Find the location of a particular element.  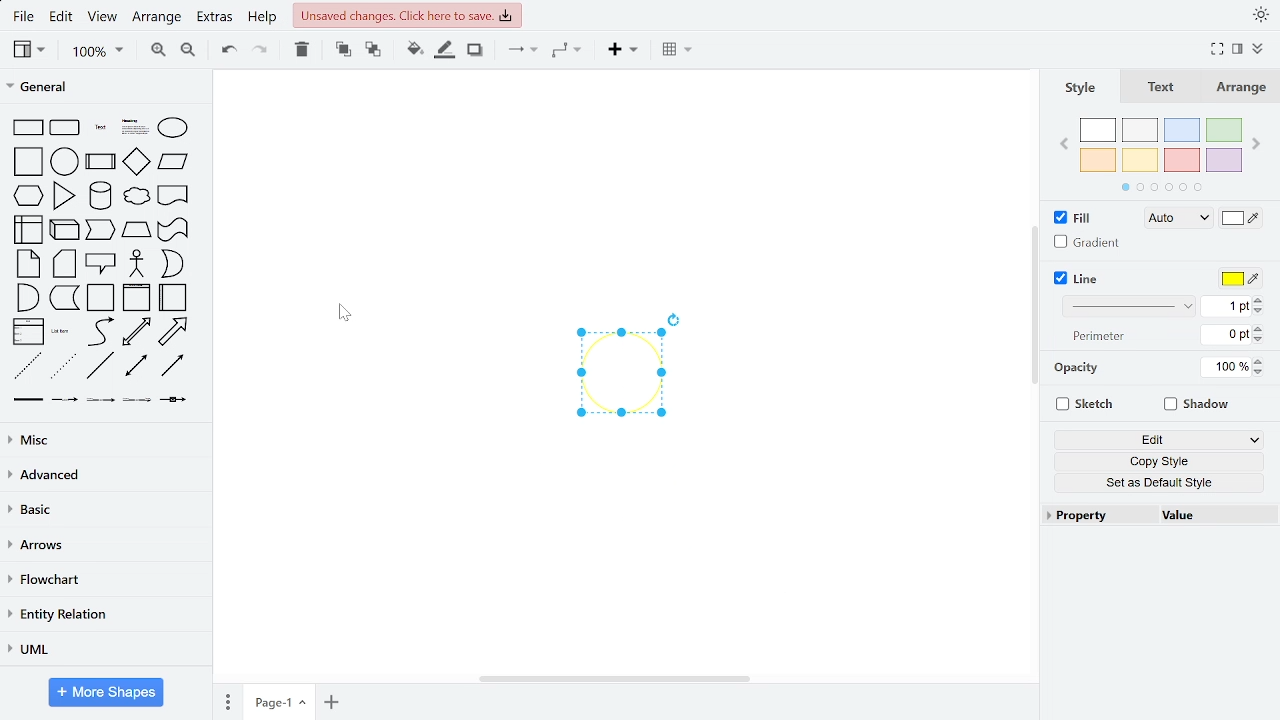

change perimeter is located at coordinates (1226, 334).